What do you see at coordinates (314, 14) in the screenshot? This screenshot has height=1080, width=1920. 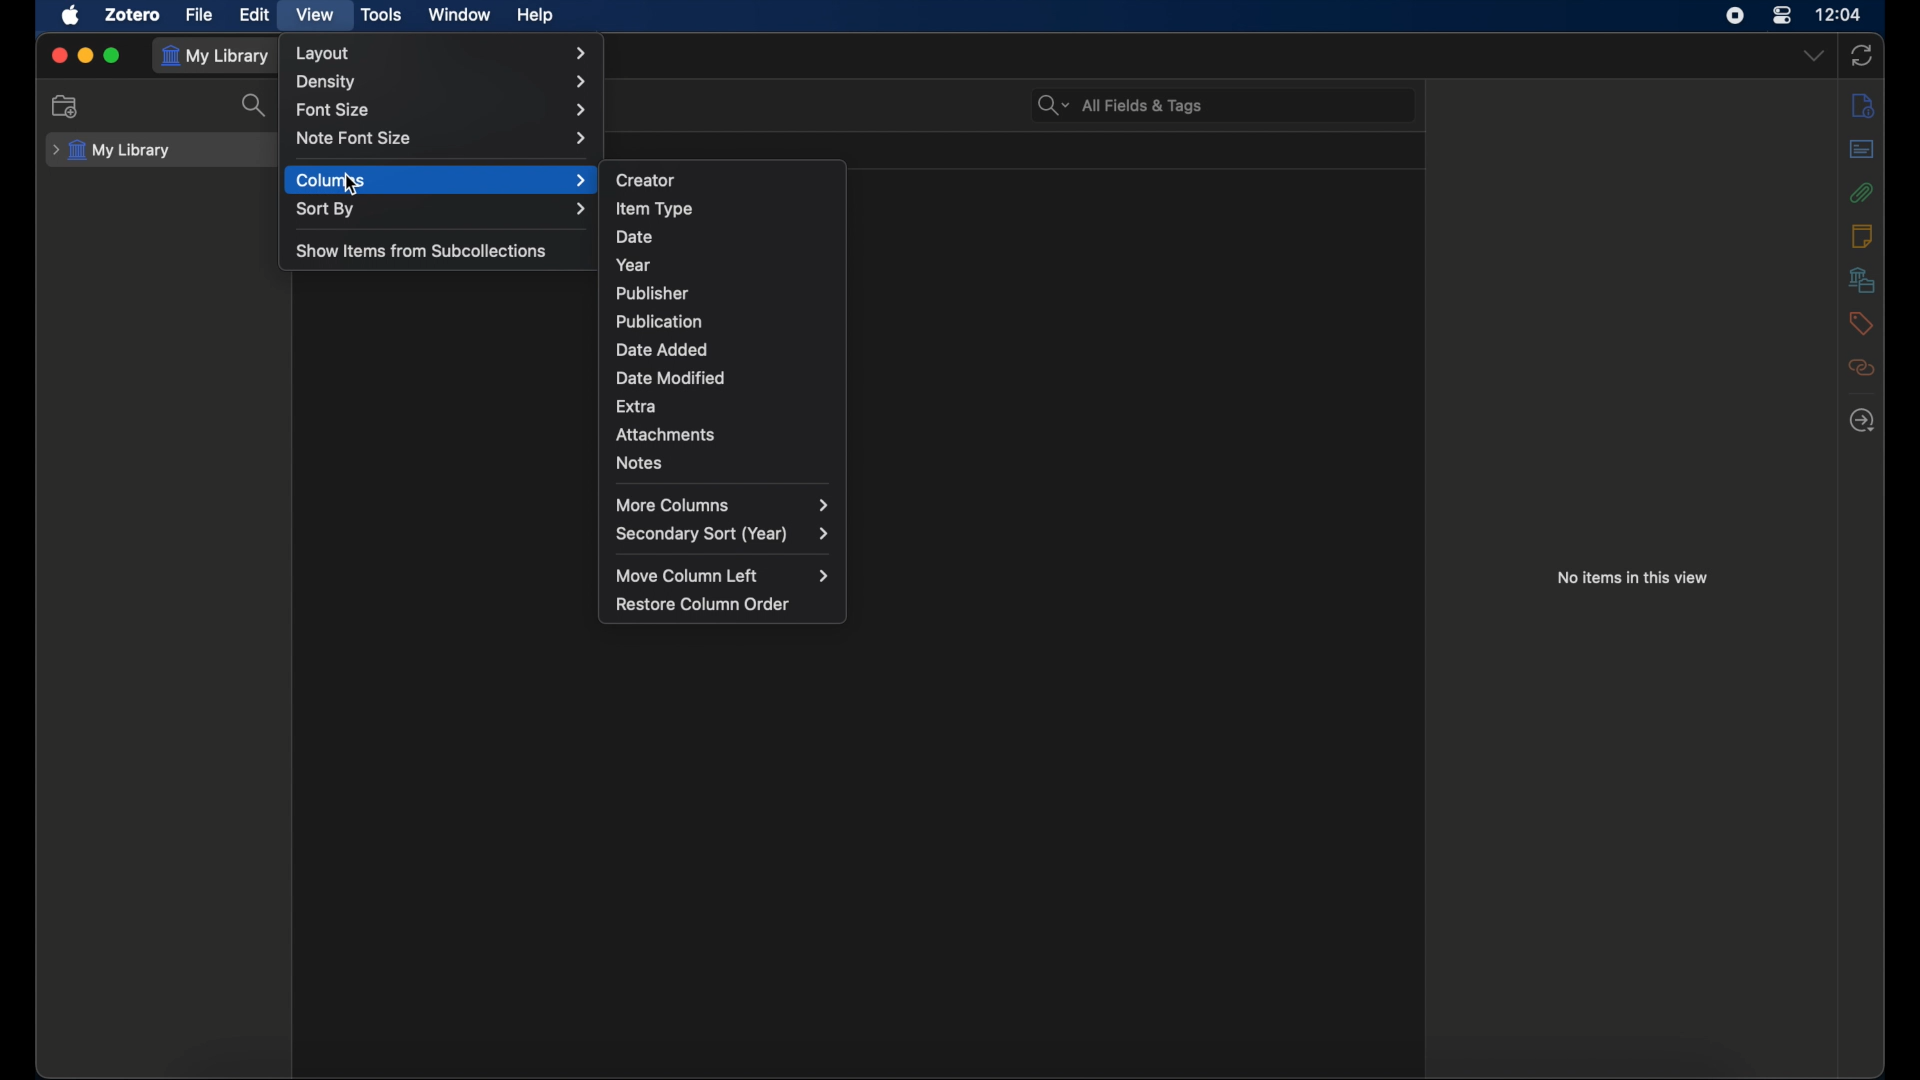 I see `view` at bounding box center [314, 14].